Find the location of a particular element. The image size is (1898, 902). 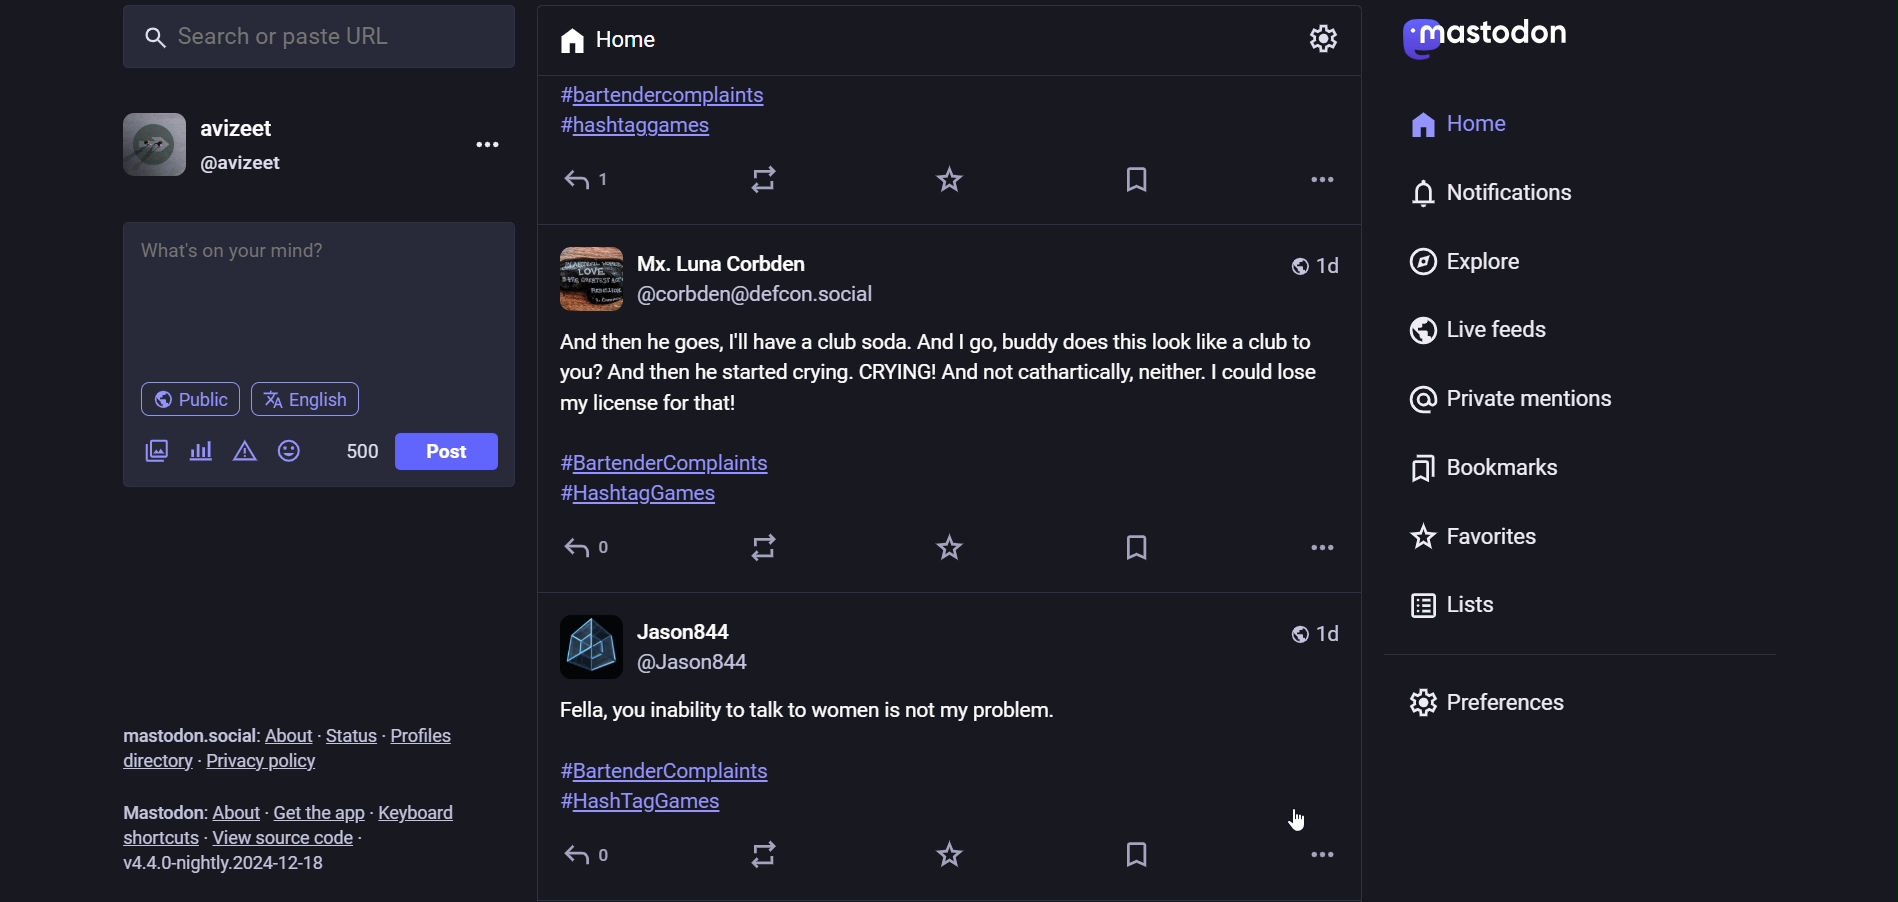

menu is located at coordinates (489, 146).